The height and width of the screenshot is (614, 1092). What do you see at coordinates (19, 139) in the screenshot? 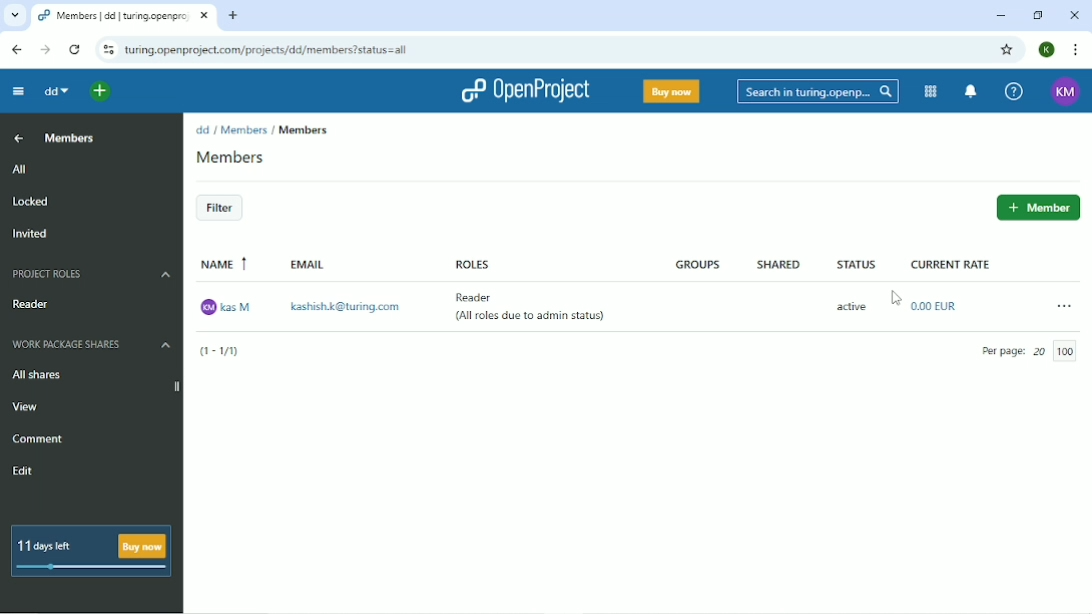
I see `Up` at bounding box center [19, 139].